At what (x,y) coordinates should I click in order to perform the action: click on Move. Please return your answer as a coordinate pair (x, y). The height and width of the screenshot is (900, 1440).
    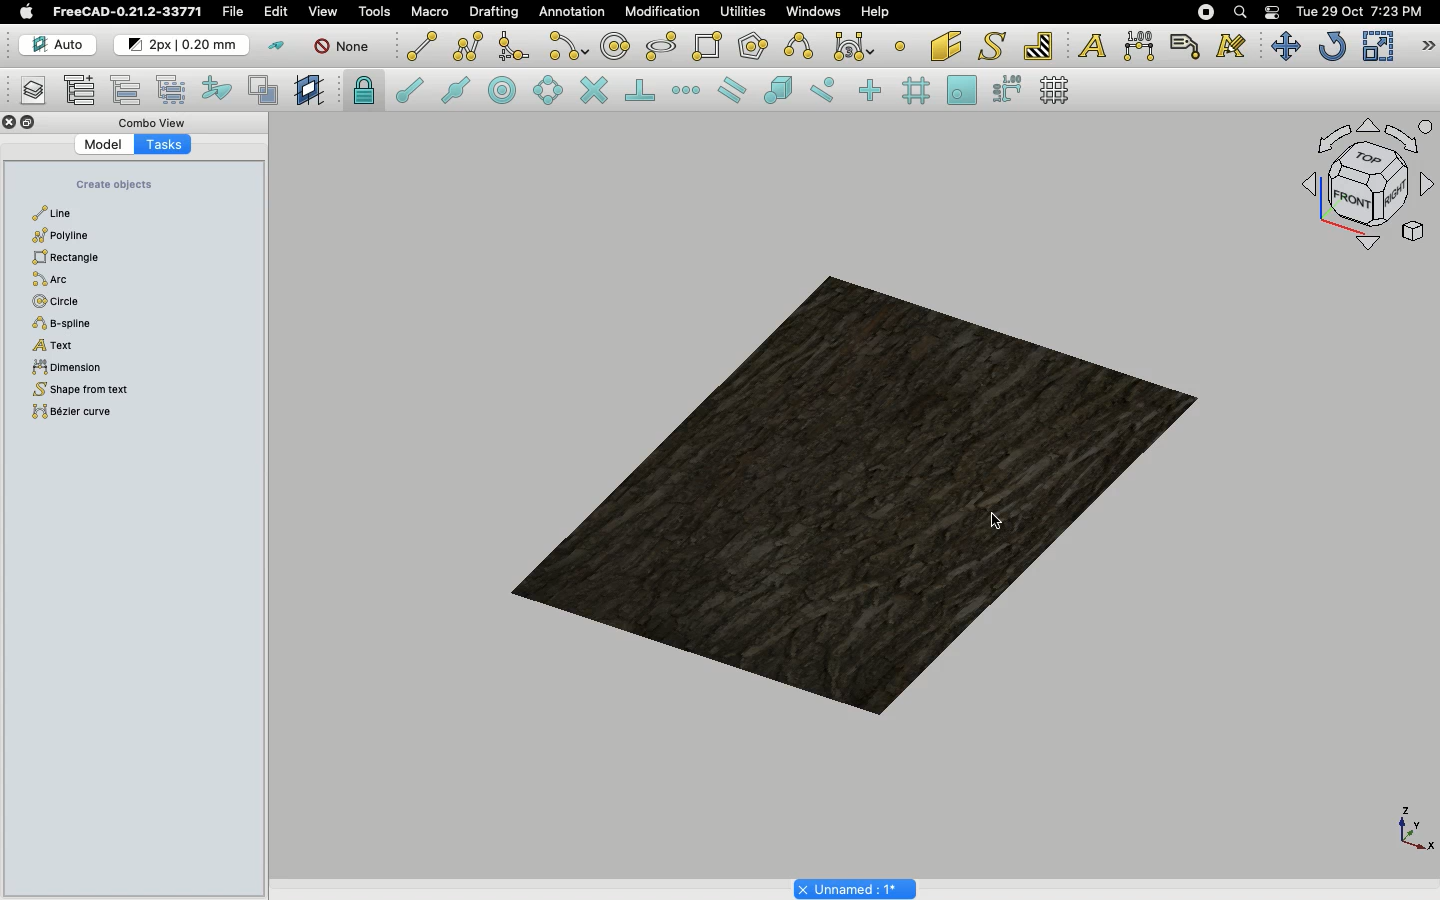
    Looking at the image, I should click on (1285, 47).